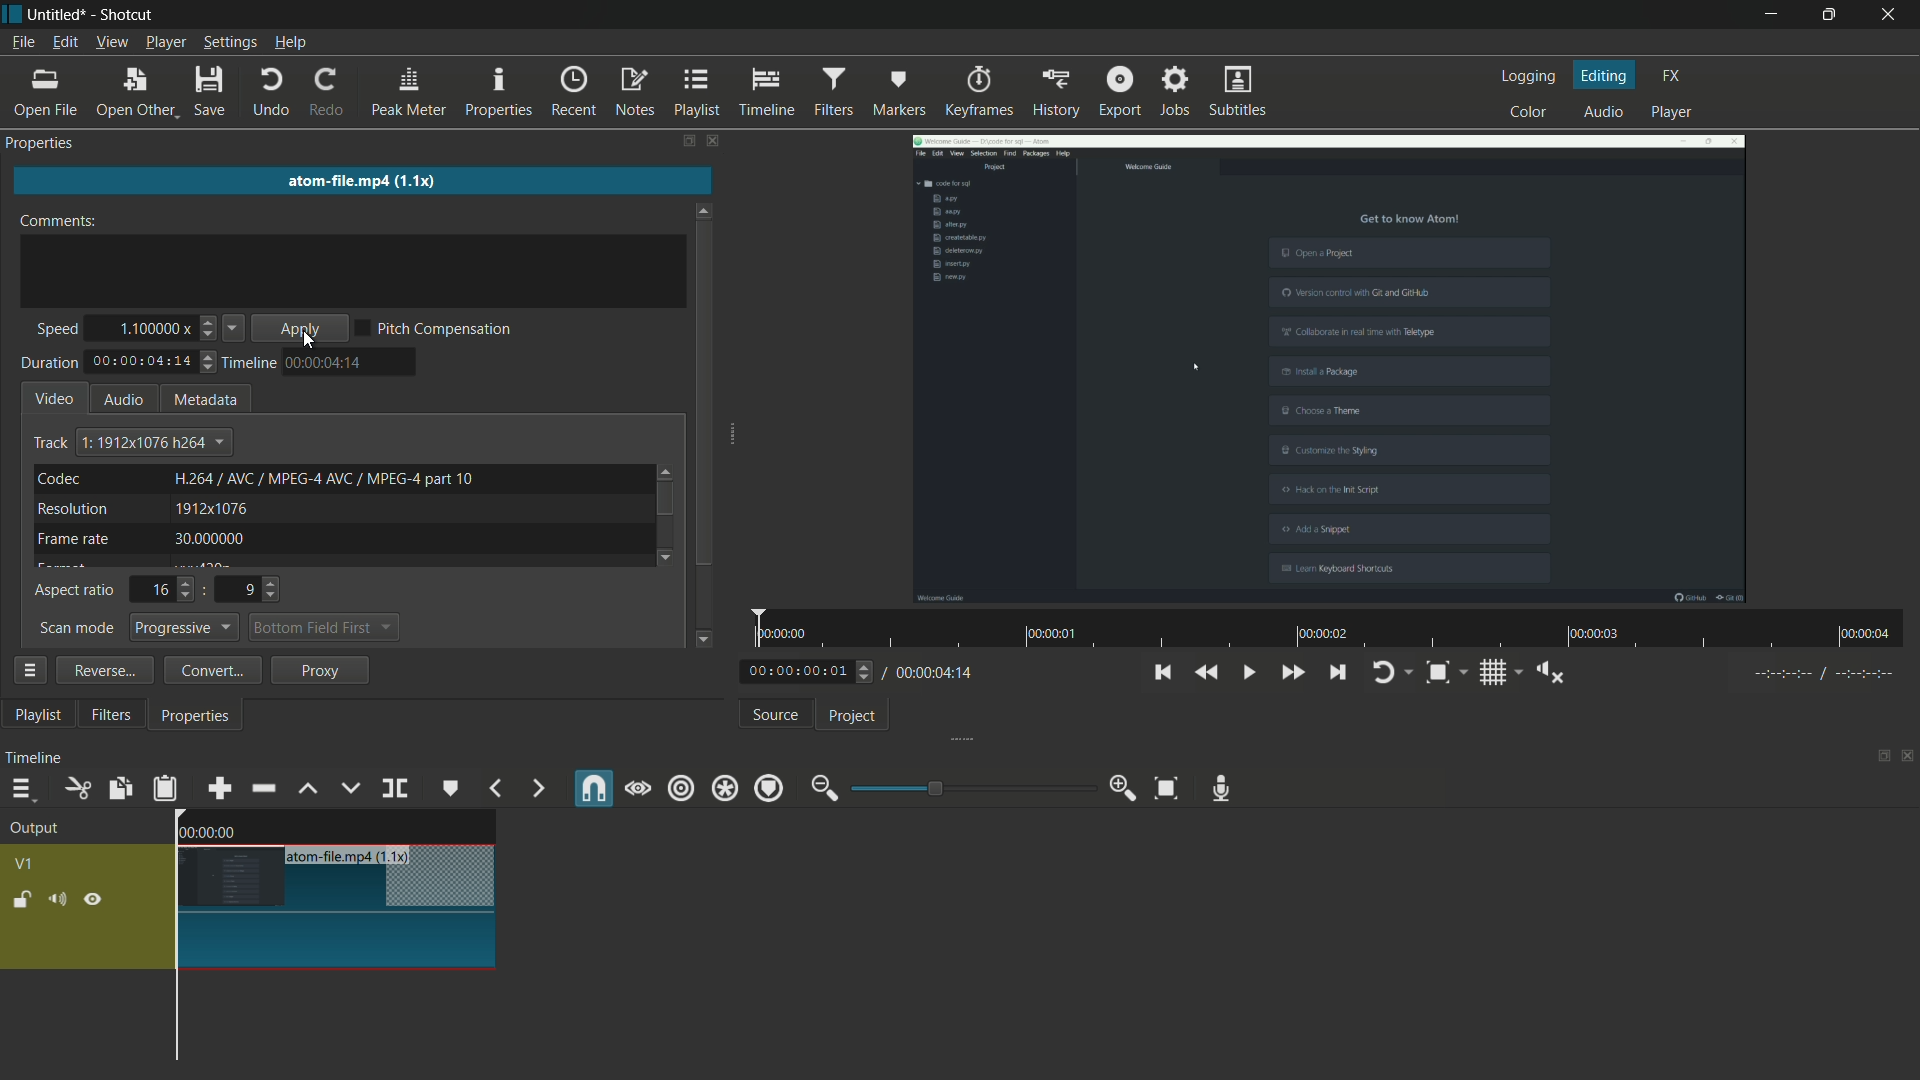 The image size is (1920, 1080). What do you see at coordinates (704, 396) in the screenshot?
I see `scroll bar` at bounding box center [704, 396].